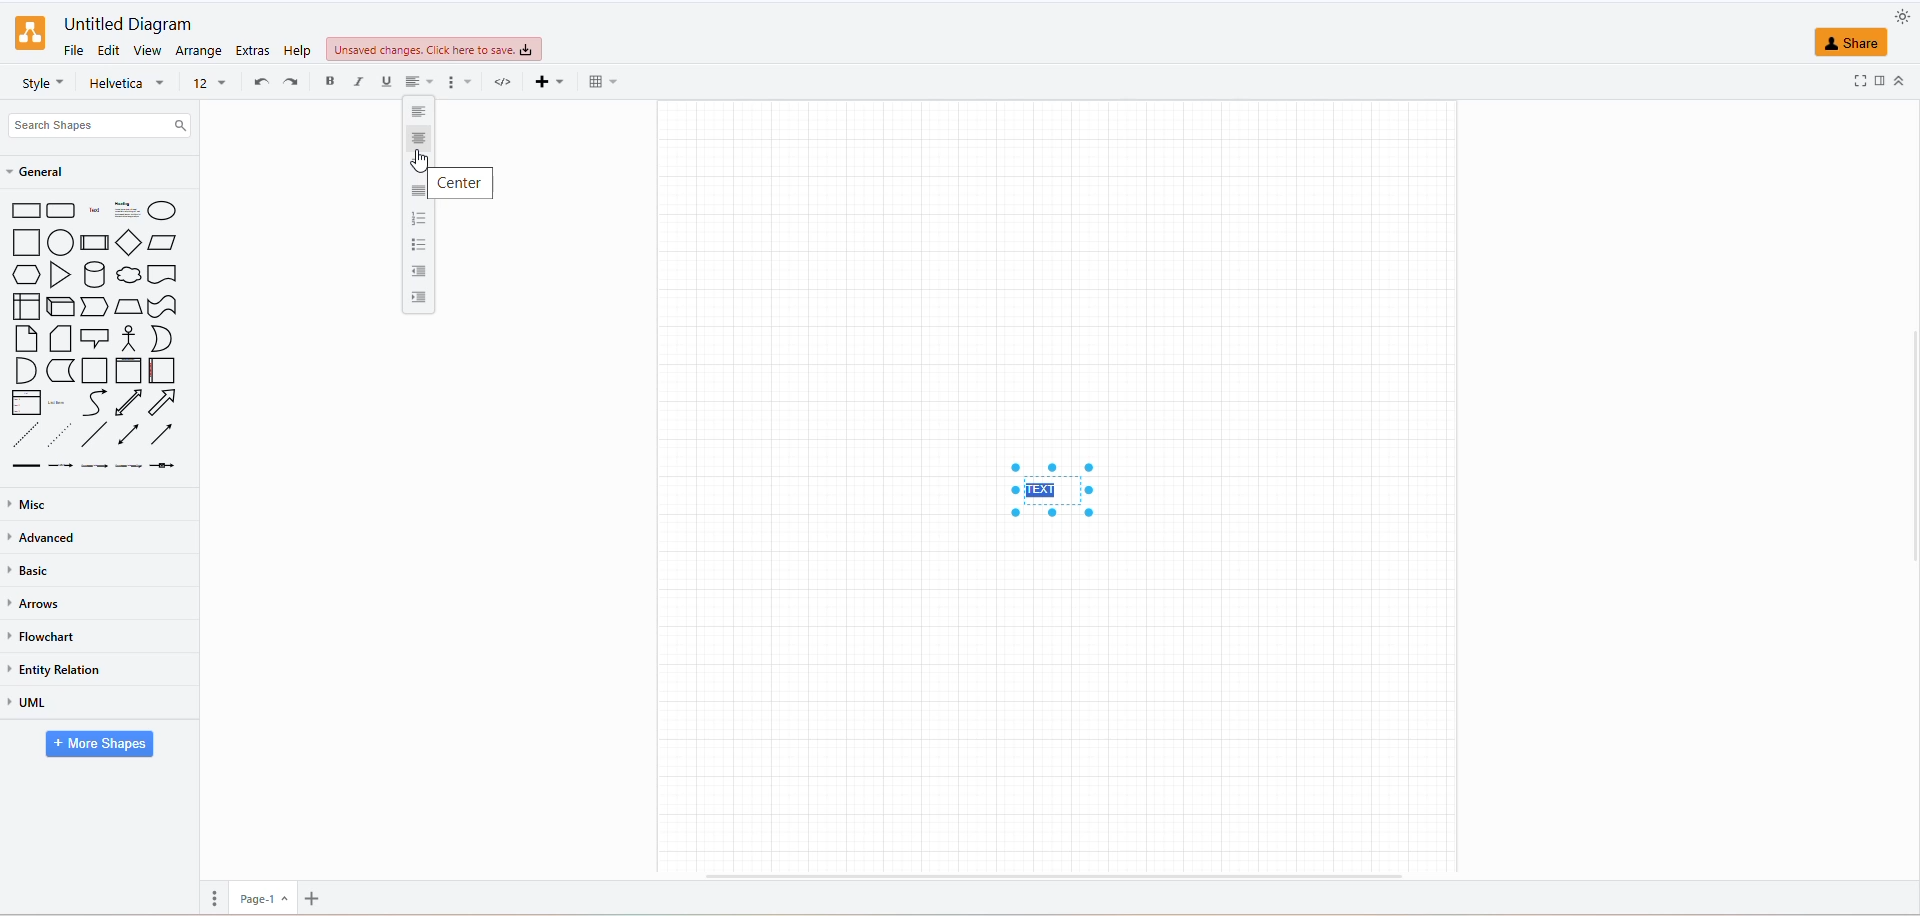 The image size is (1920, 916). What do you see at coordinates (45, 636) in the screenshot?
I see `flowchart` at bounding box center [45, 636].